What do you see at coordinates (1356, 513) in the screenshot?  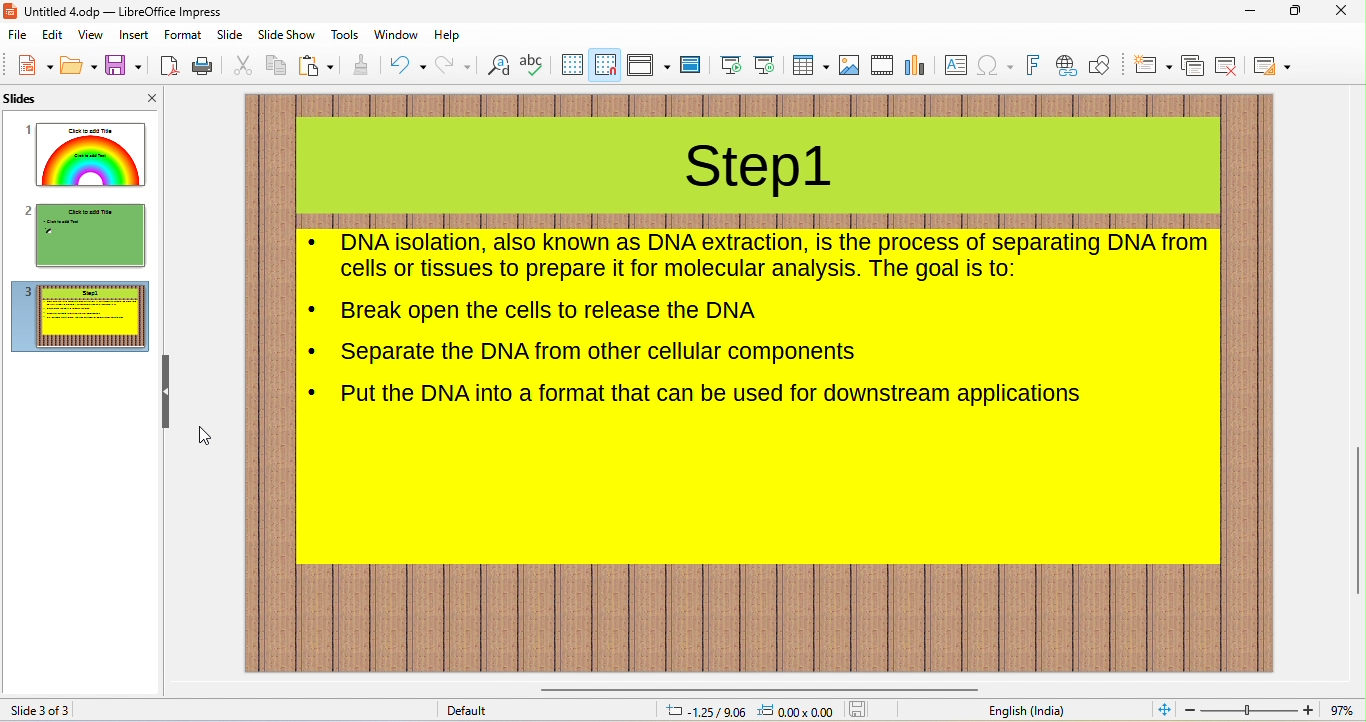 I see `vertical scroll` at bounding box center [1356, 513].